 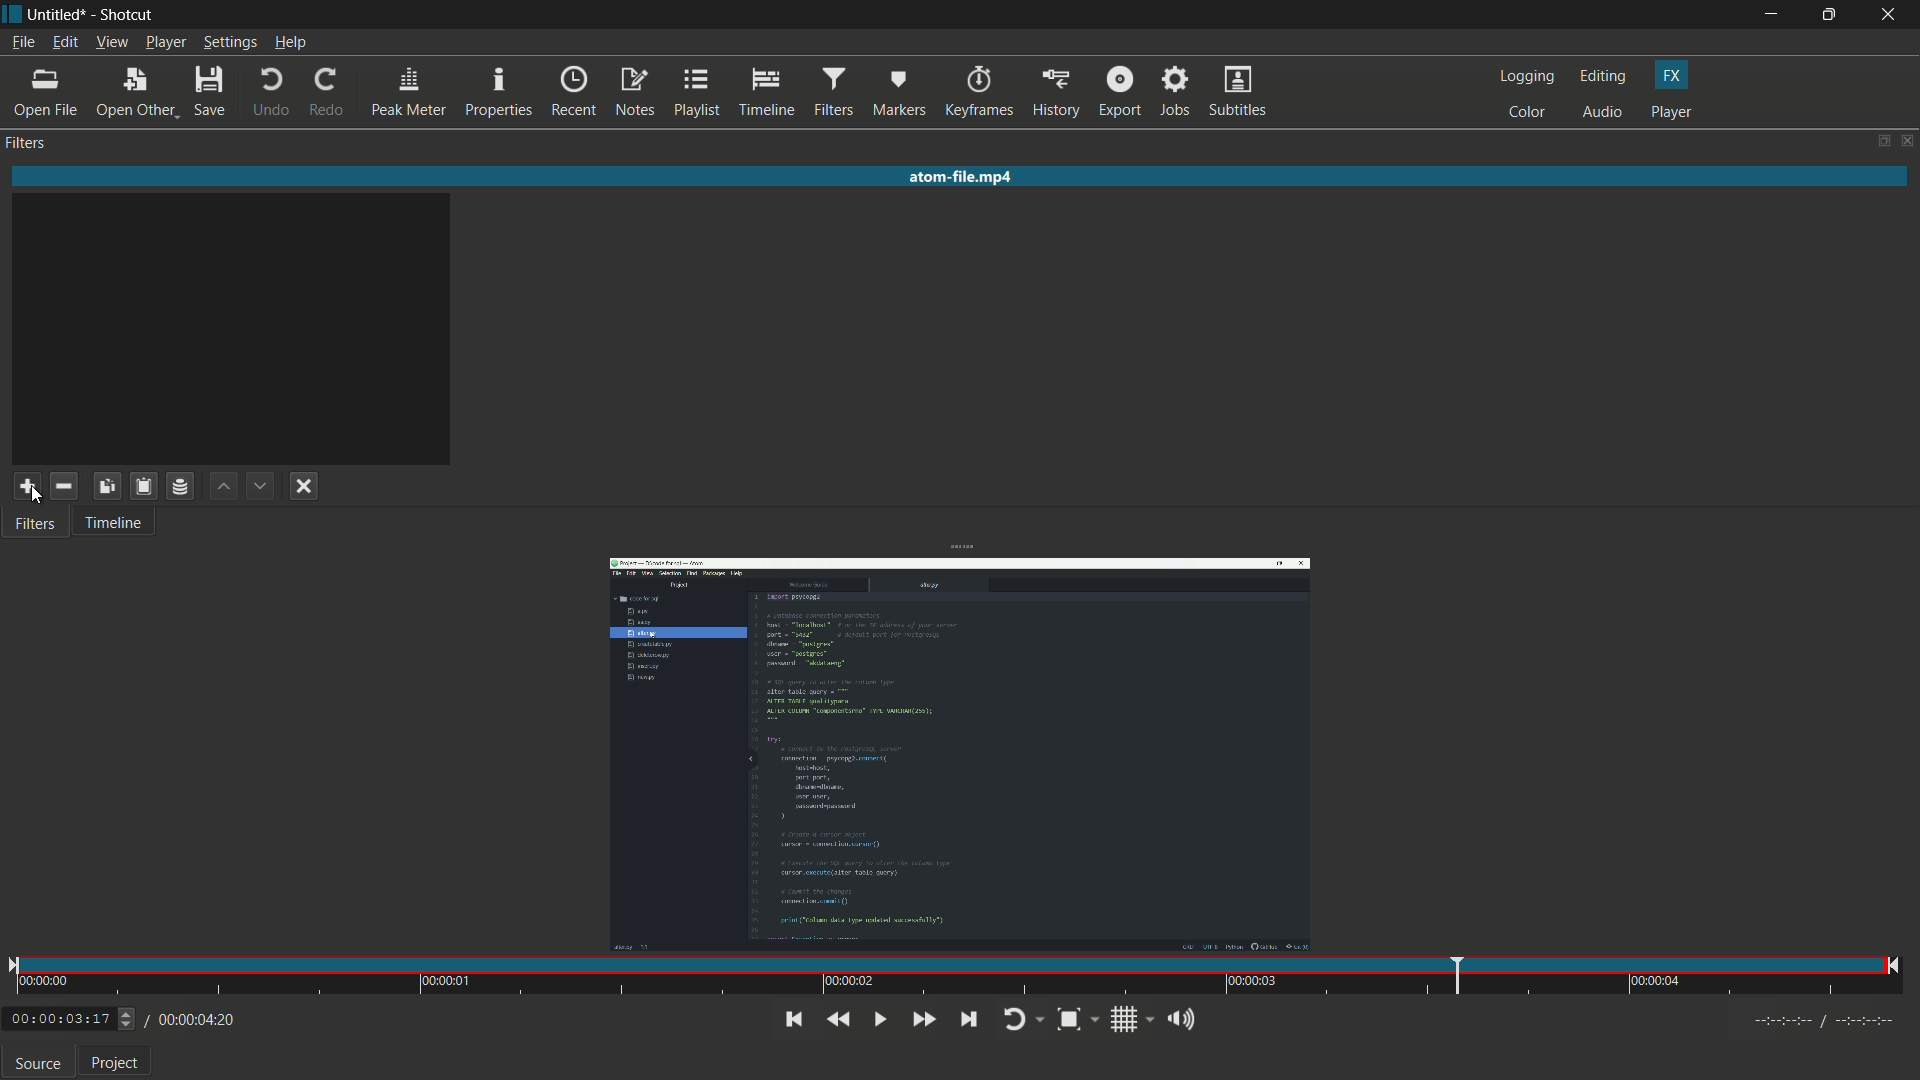 What do you see at coordinates (193, 1017) in the screenshot?
I see `/00:00:04:20(total time)` at bounding box center [193, 1017].